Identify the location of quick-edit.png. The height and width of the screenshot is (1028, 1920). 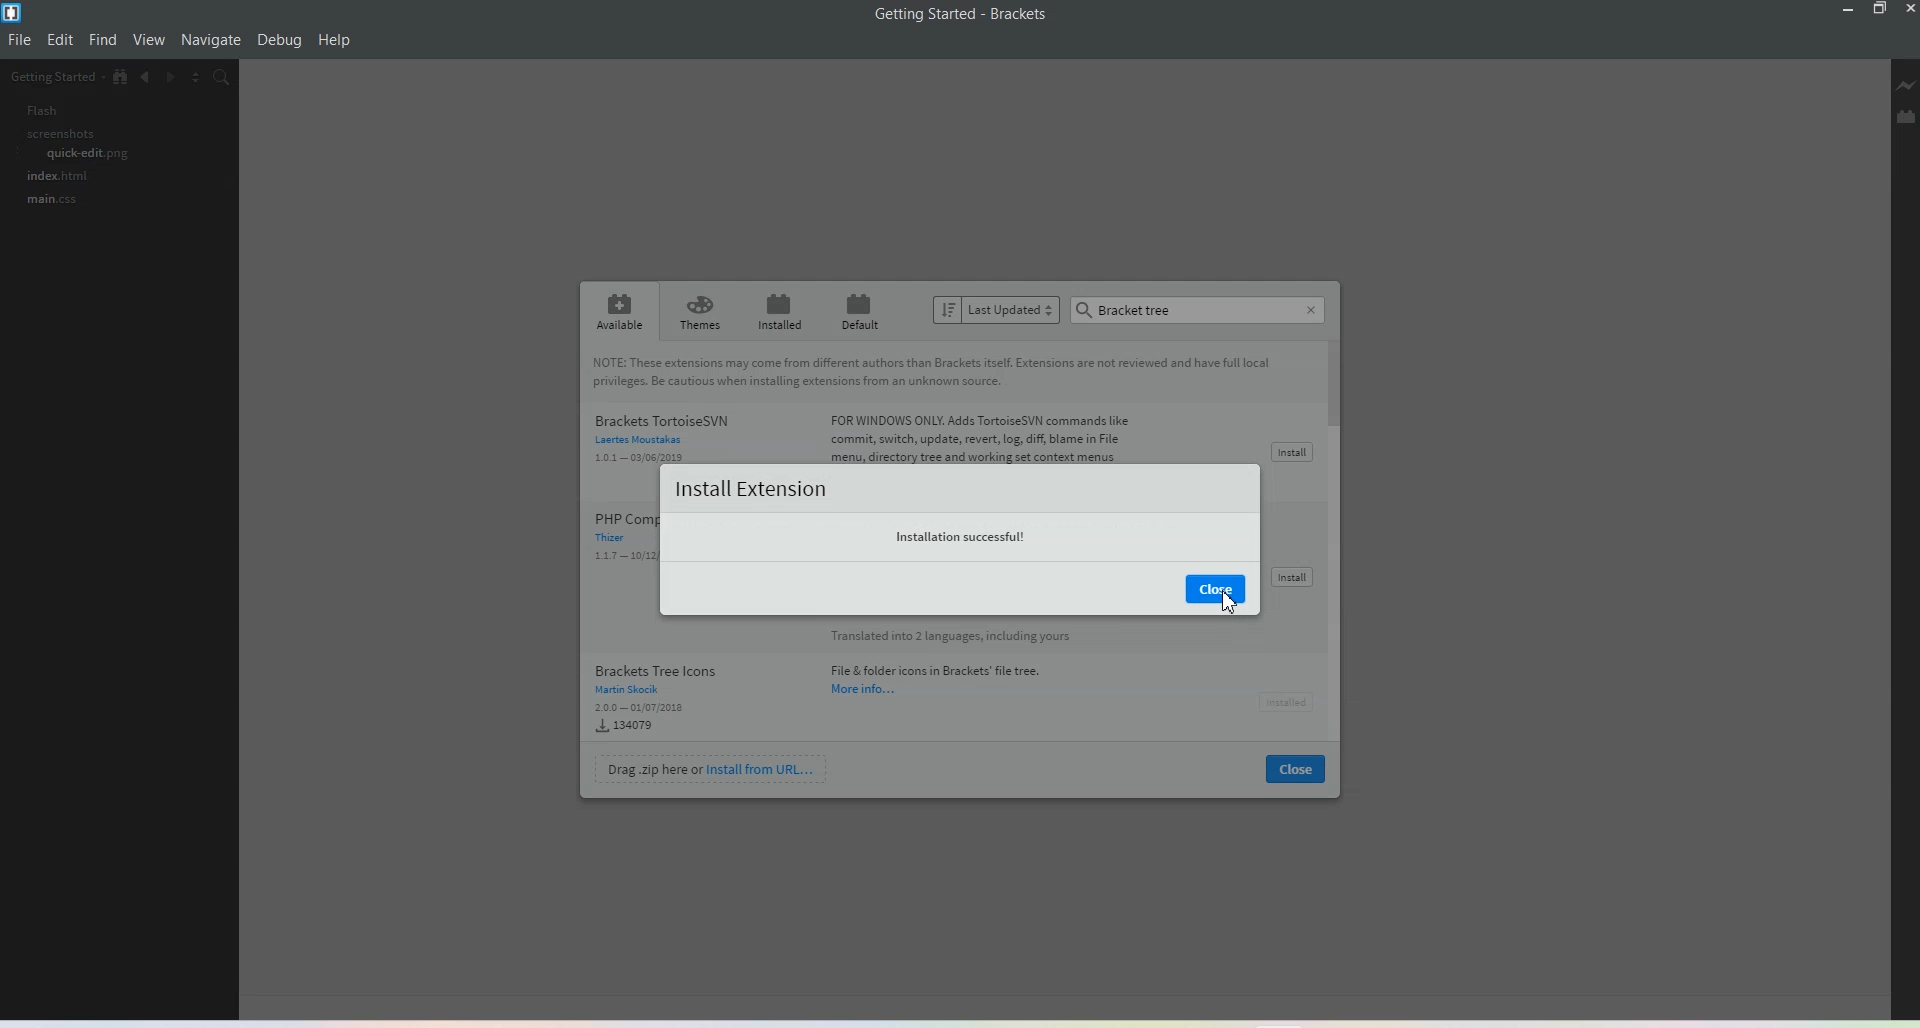
(73, 156).